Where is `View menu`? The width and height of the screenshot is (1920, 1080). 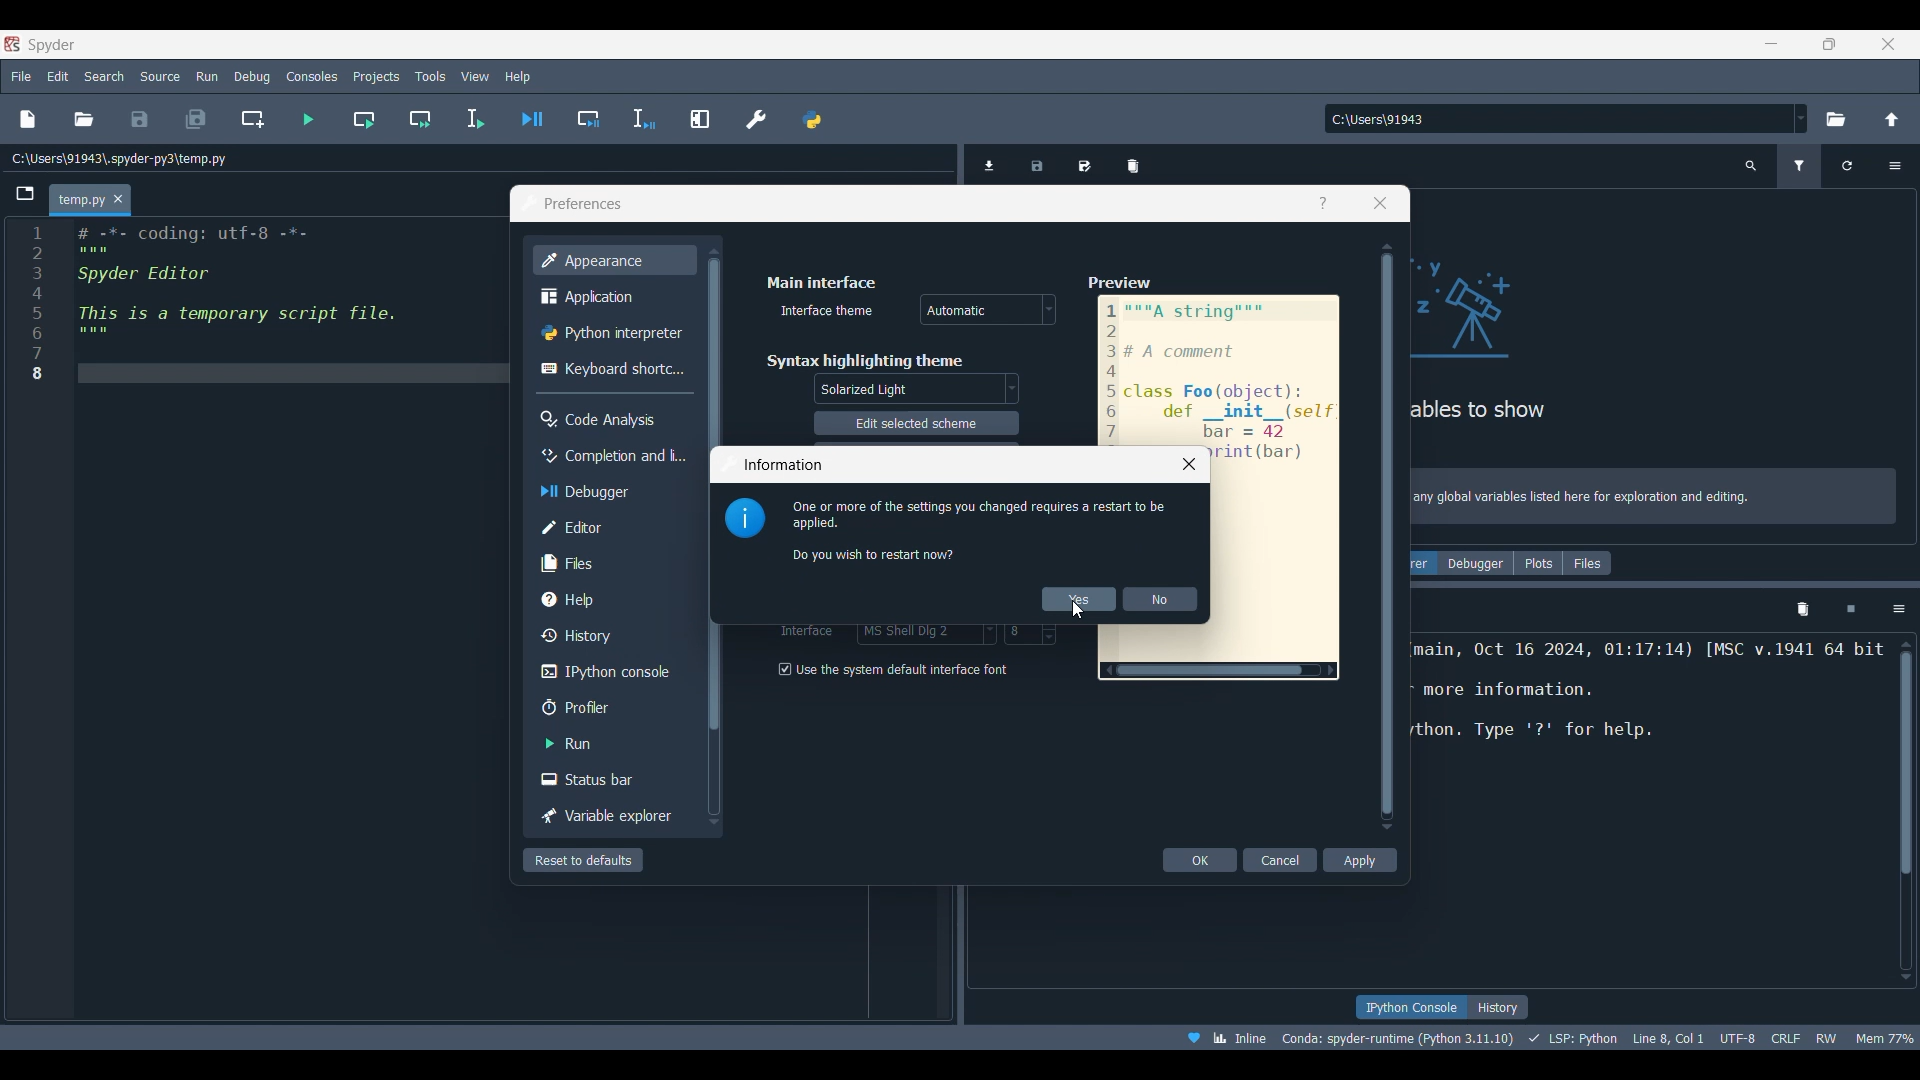
View menu is located at coordinates (475, 77).